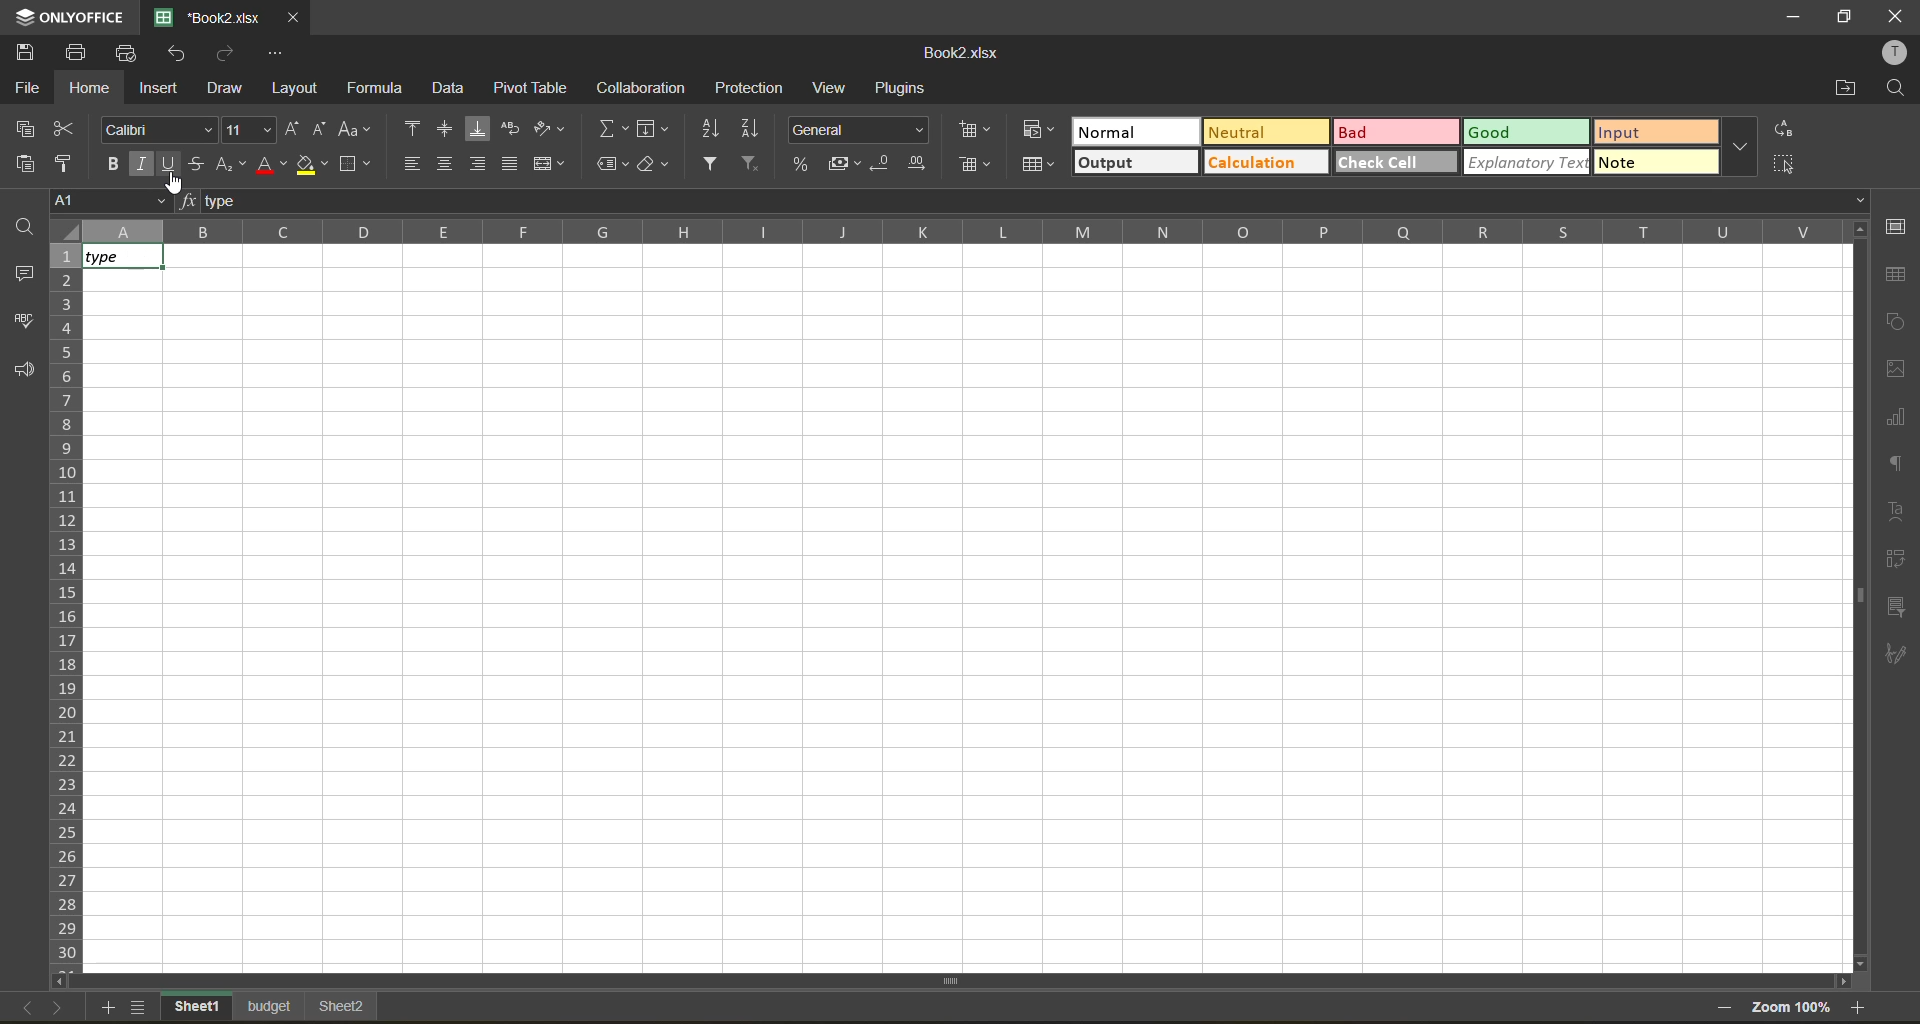 The image size is (1920, 1024). Describe the element at coordinates (484, 132) in the screenshot. I see `align bottom` at that location.